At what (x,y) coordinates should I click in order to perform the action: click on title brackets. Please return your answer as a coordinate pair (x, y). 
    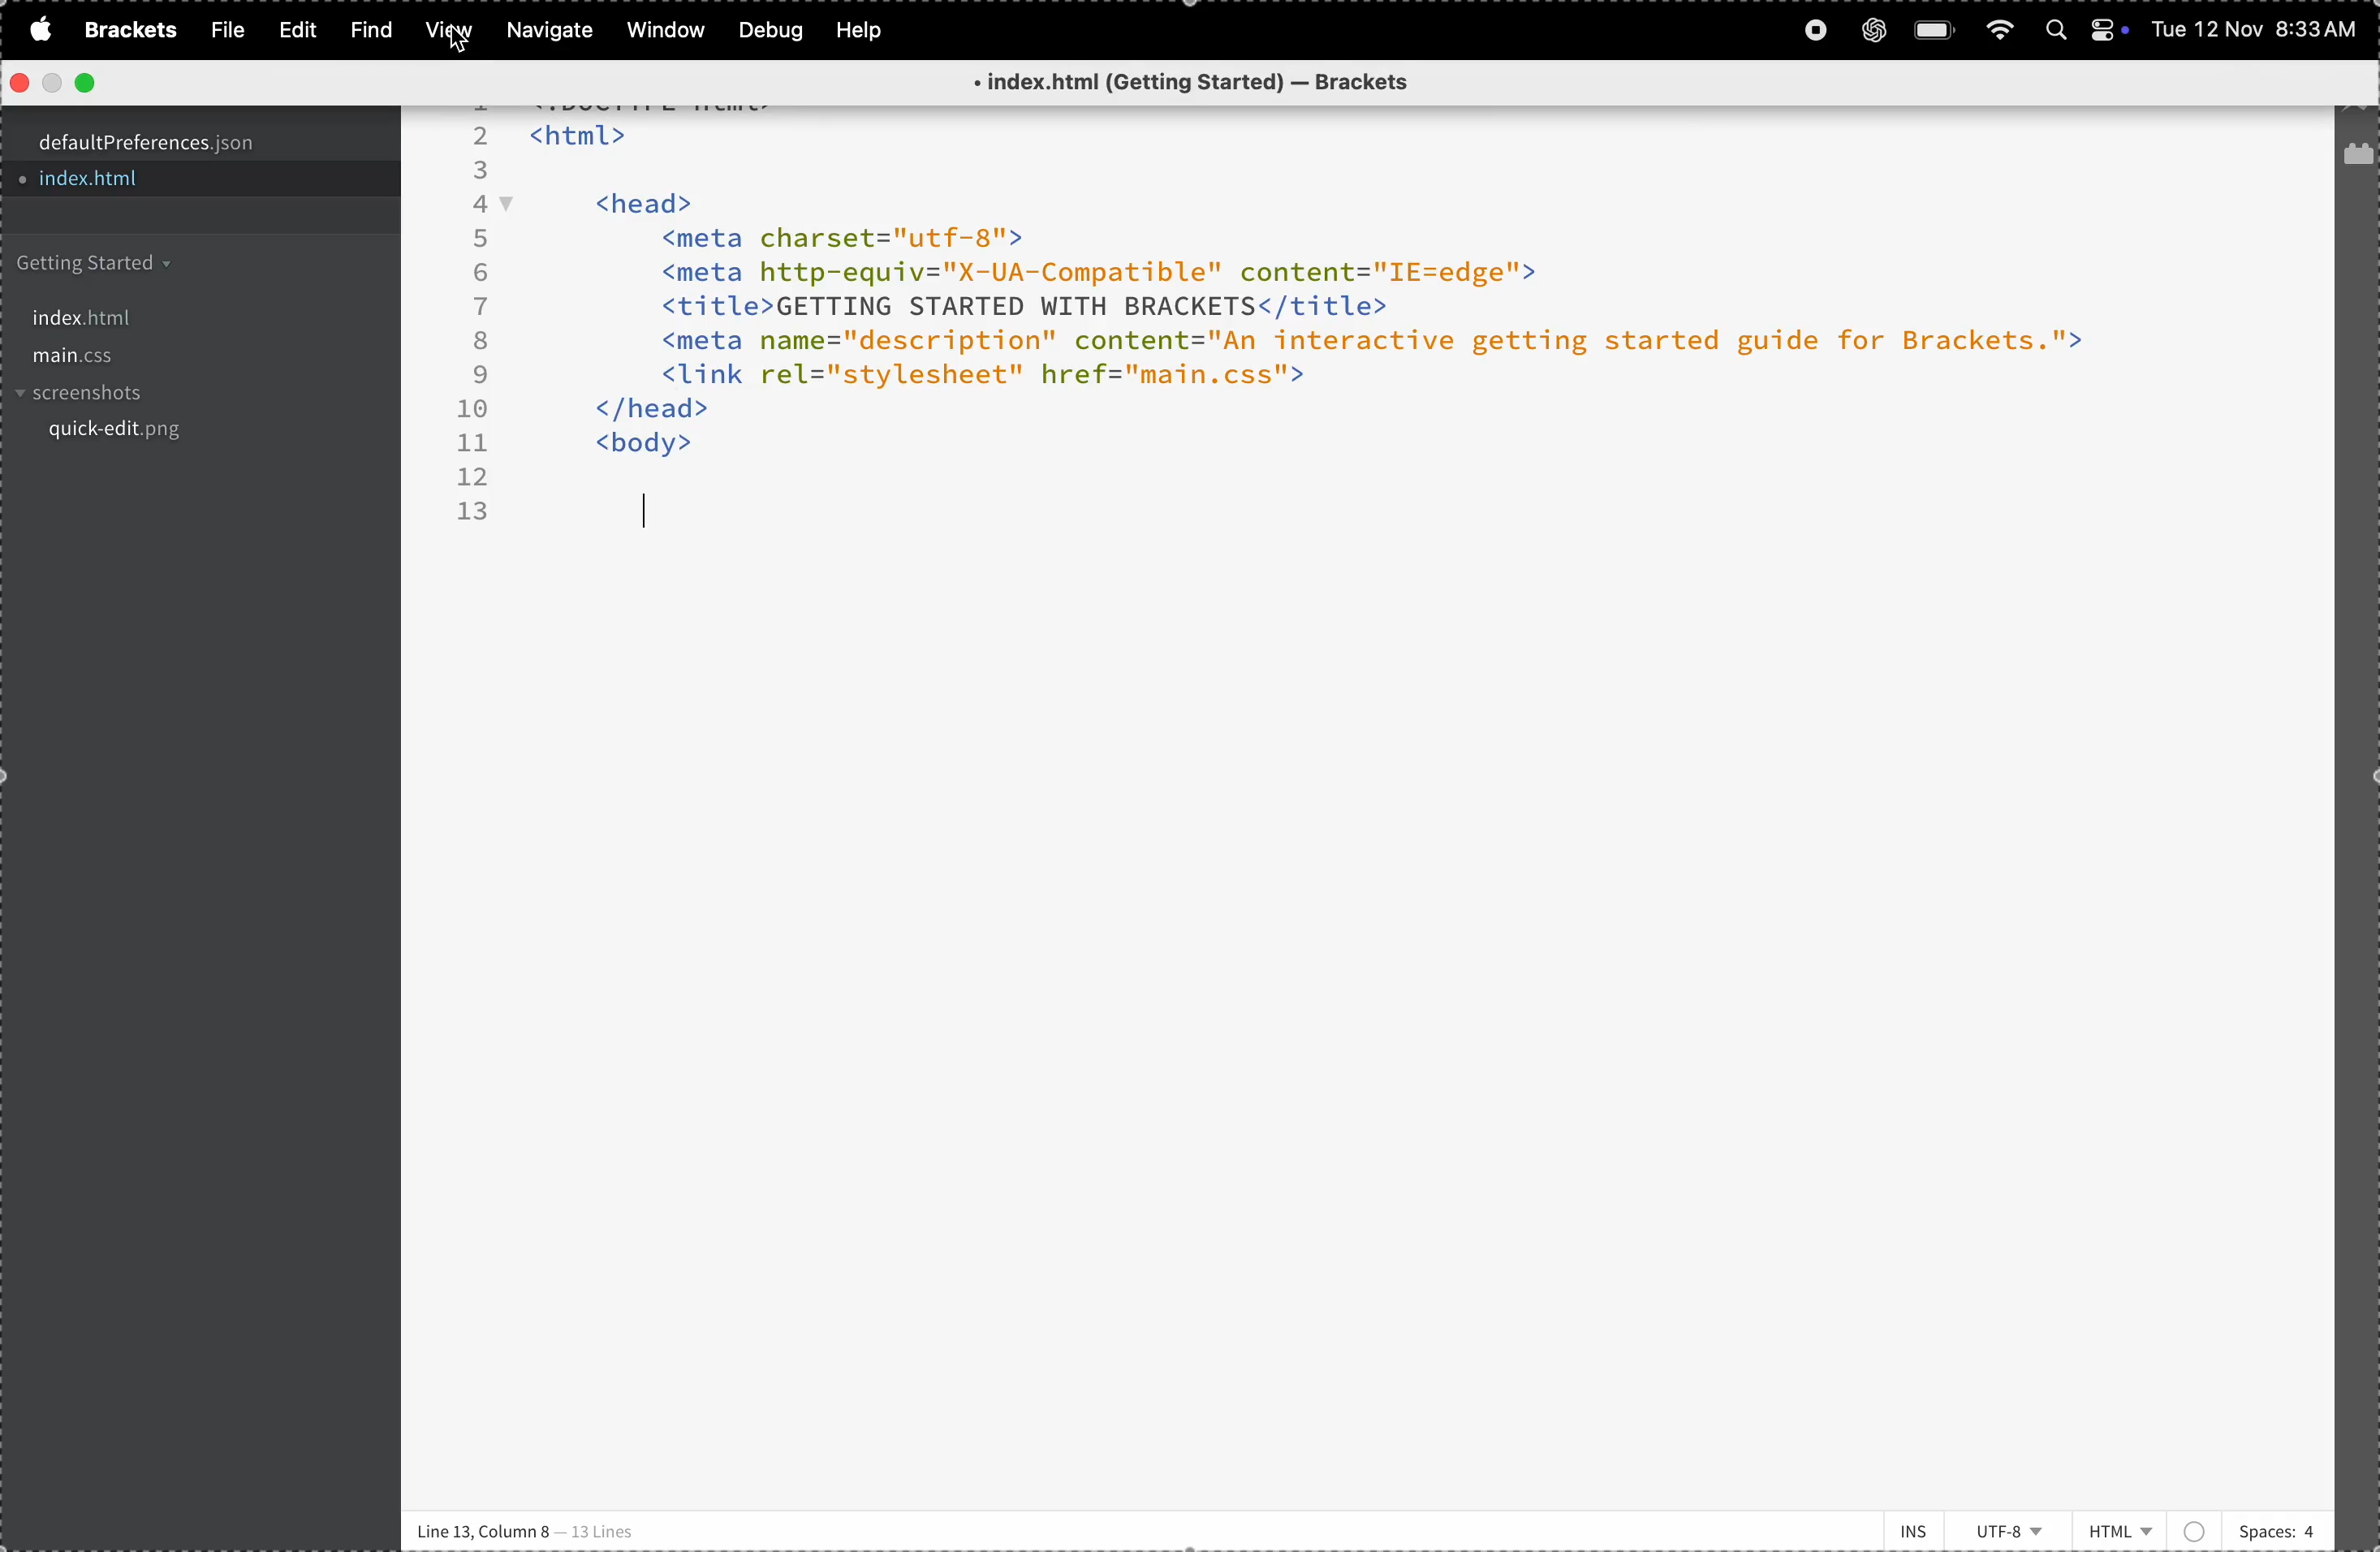
    Looking at the image, I should click on (1226, 84).